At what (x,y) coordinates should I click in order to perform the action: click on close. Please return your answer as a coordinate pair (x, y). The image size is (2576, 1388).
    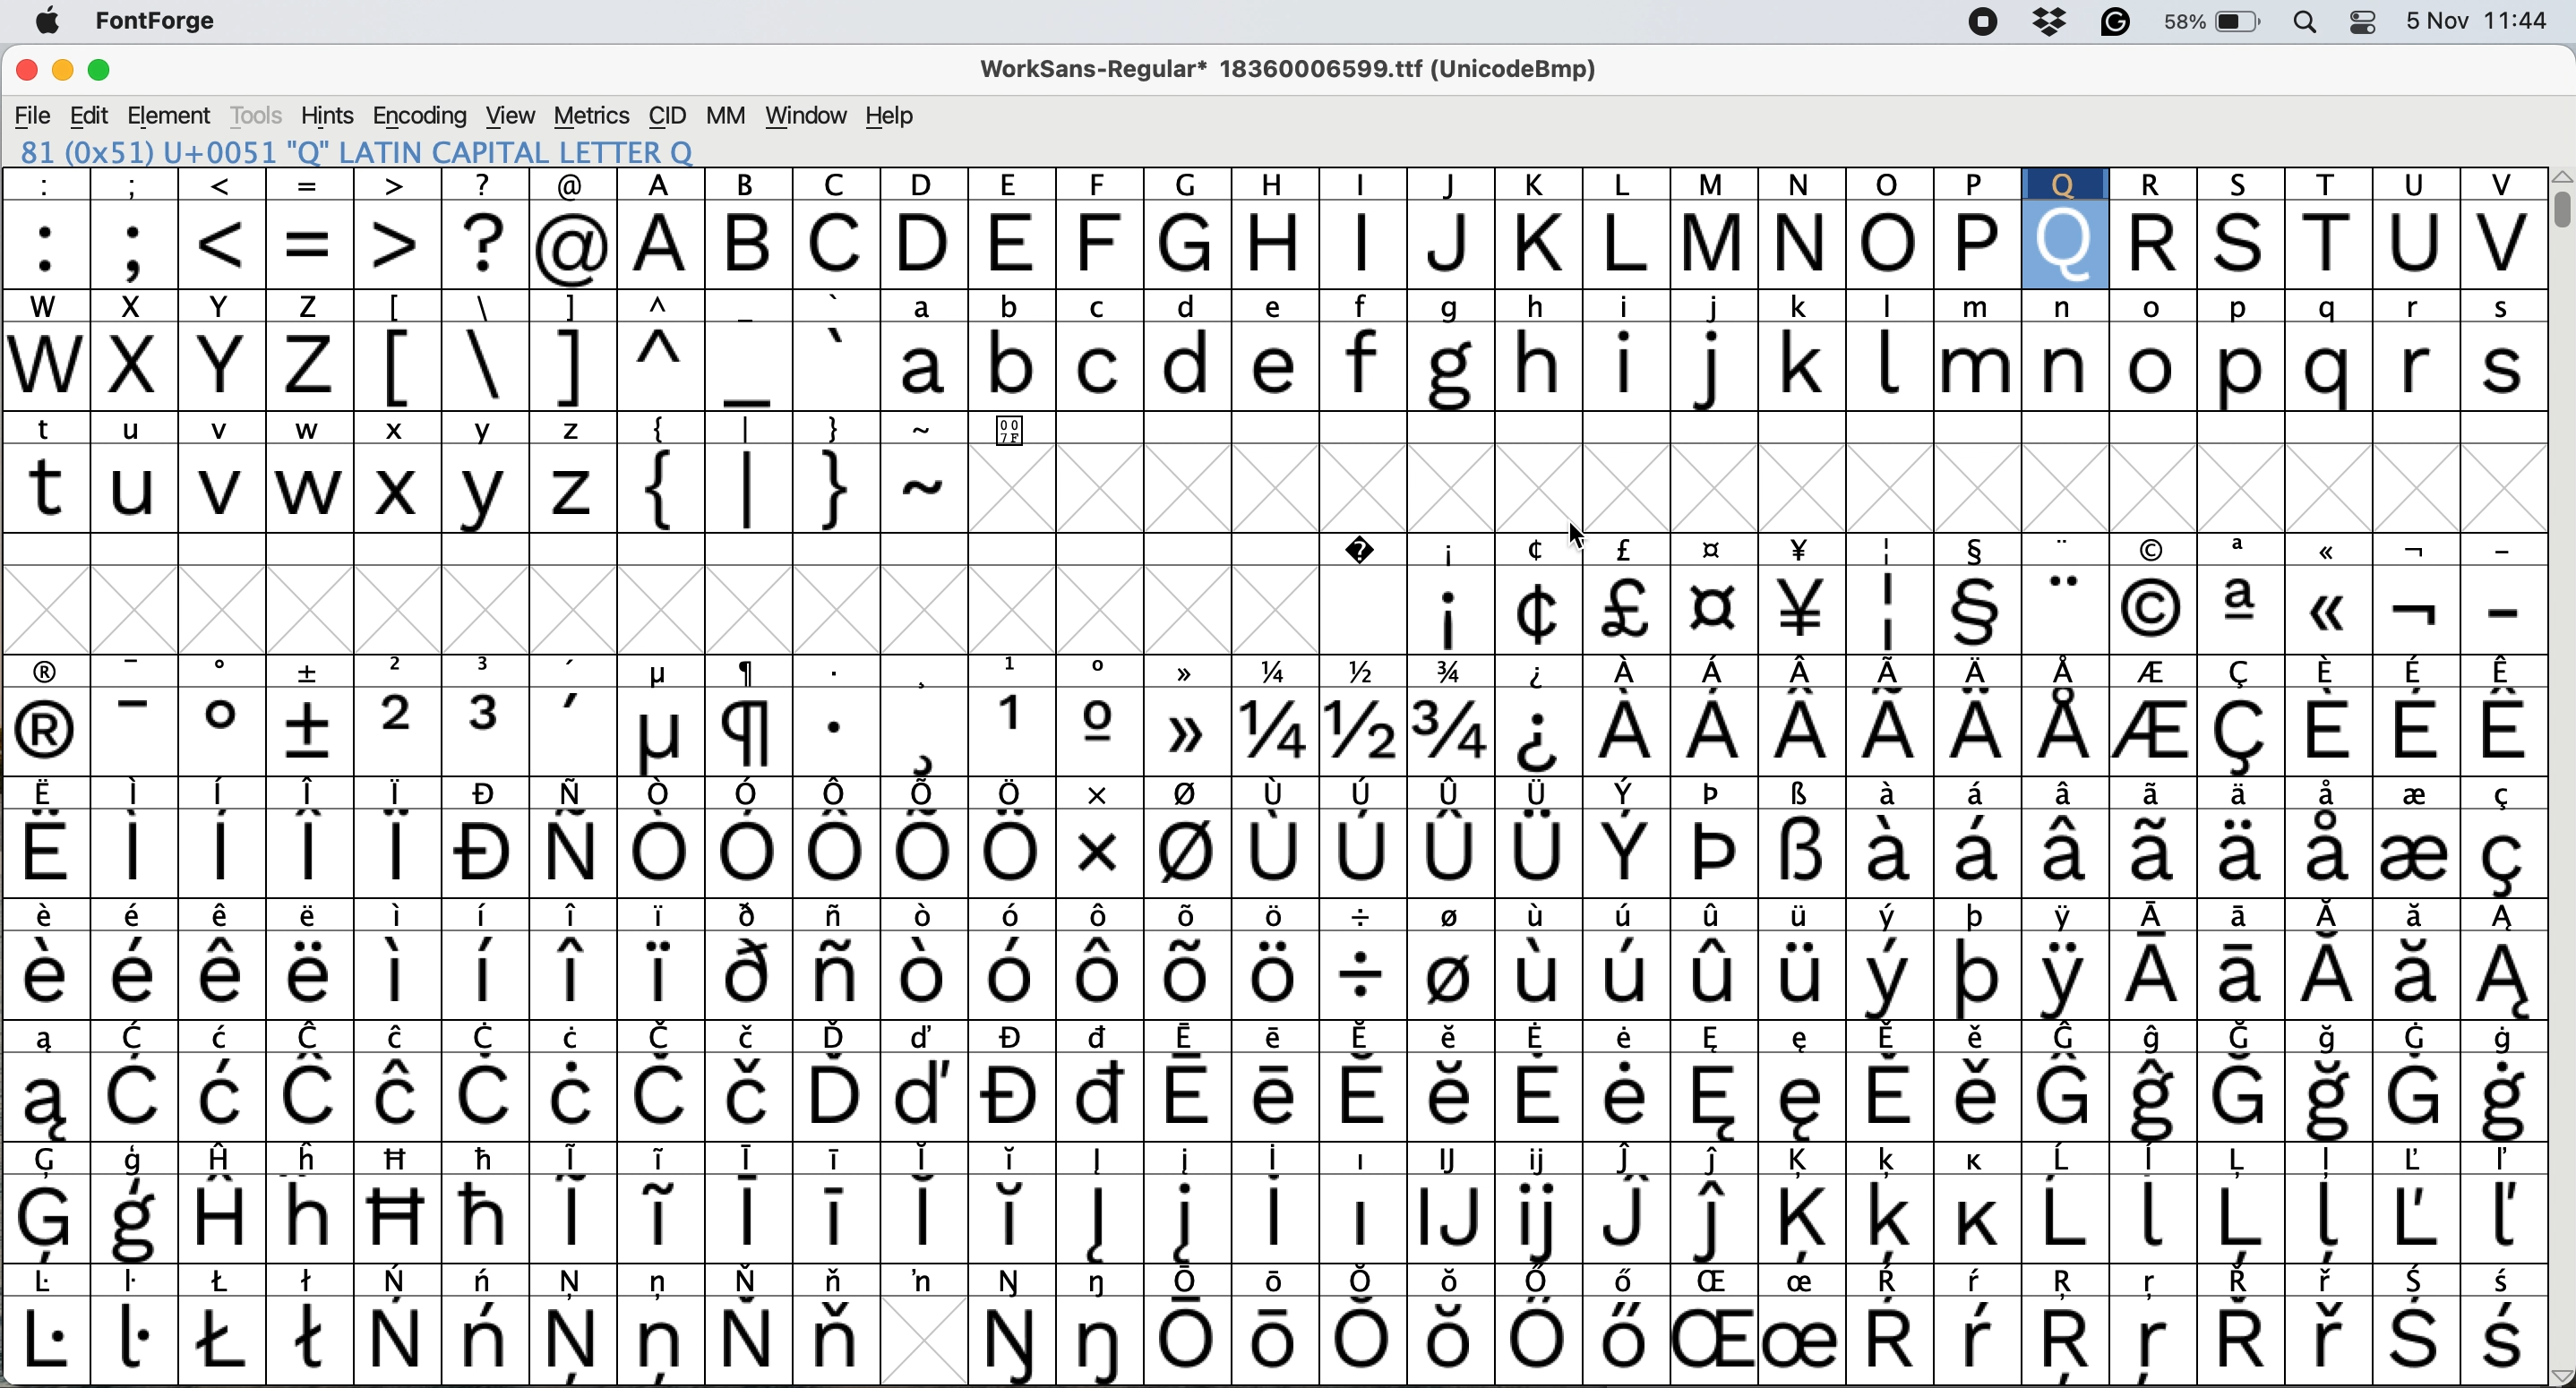
    Looking at the image, I should click on (26, 69).